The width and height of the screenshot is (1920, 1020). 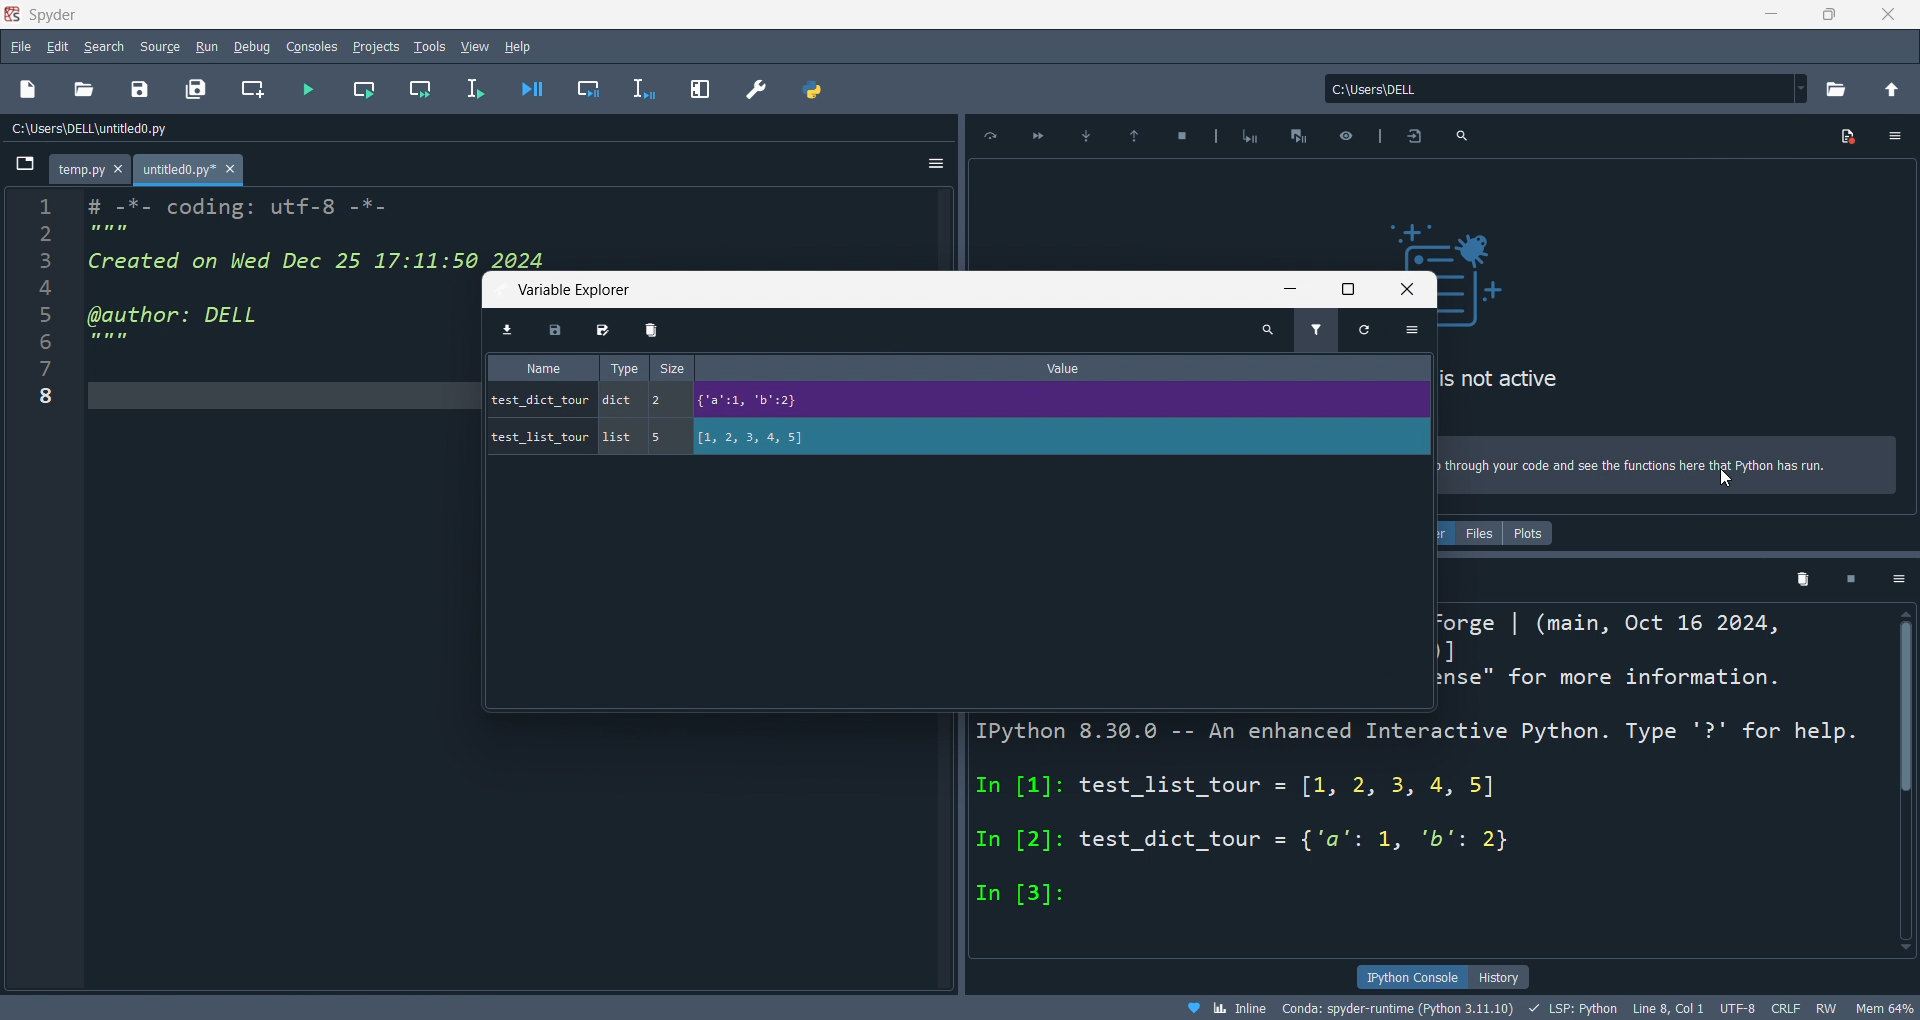 I want to click on file path: c:\users\dell\untitled0.py, so click(x=147, y=128).